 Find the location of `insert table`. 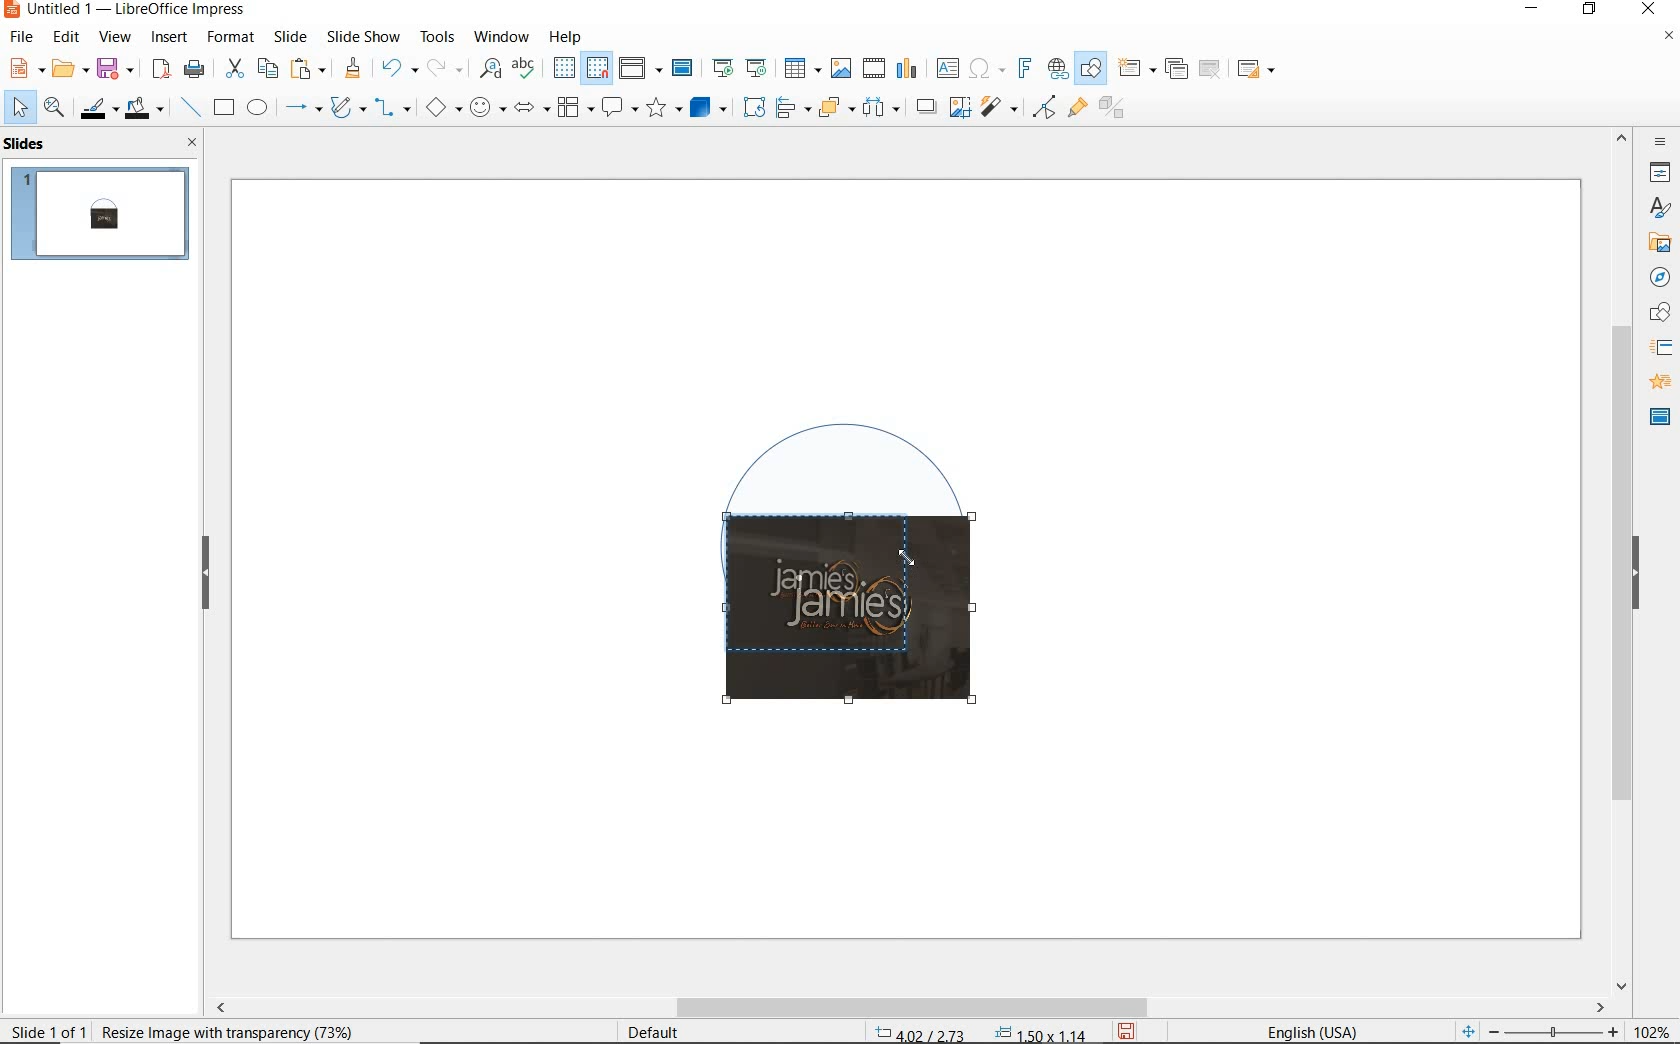

insert table is located at coordinates (800, 69).